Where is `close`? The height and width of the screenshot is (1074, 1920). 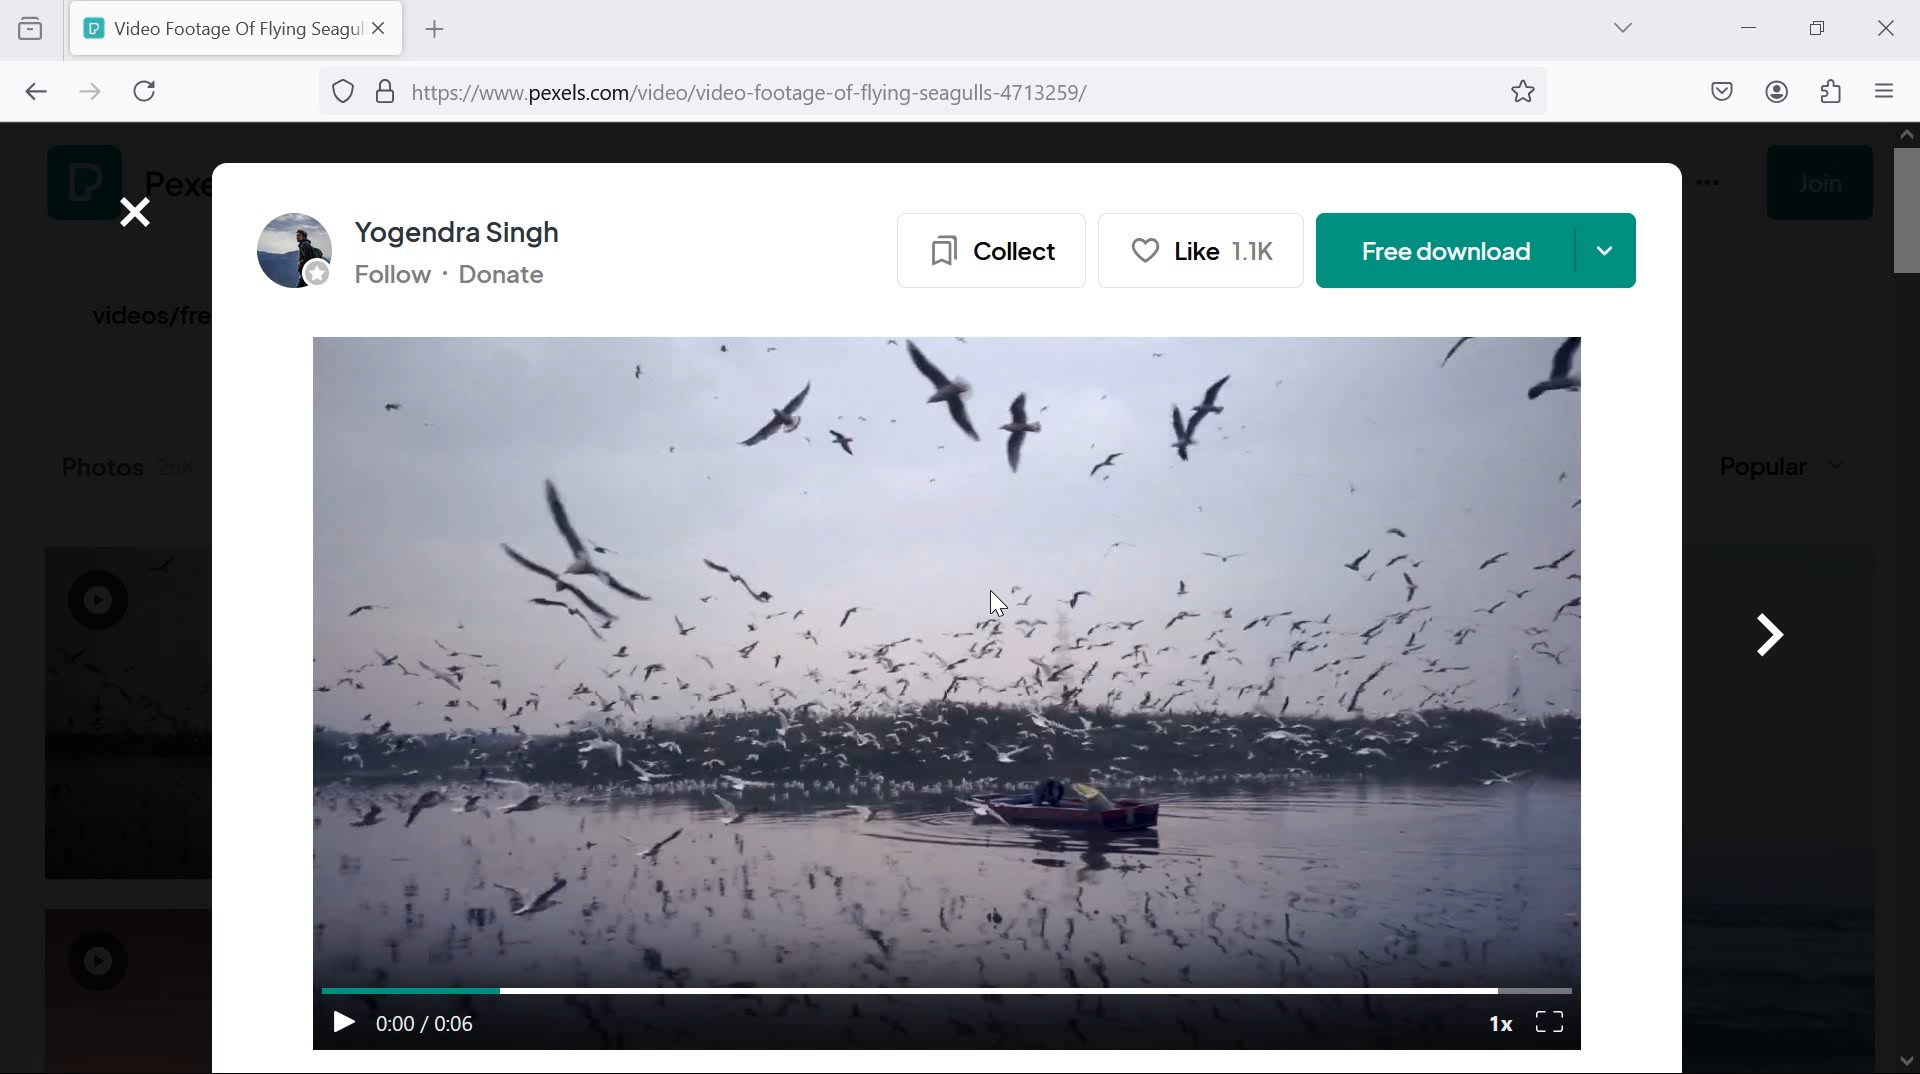 close is located at coordinates (136, 212).